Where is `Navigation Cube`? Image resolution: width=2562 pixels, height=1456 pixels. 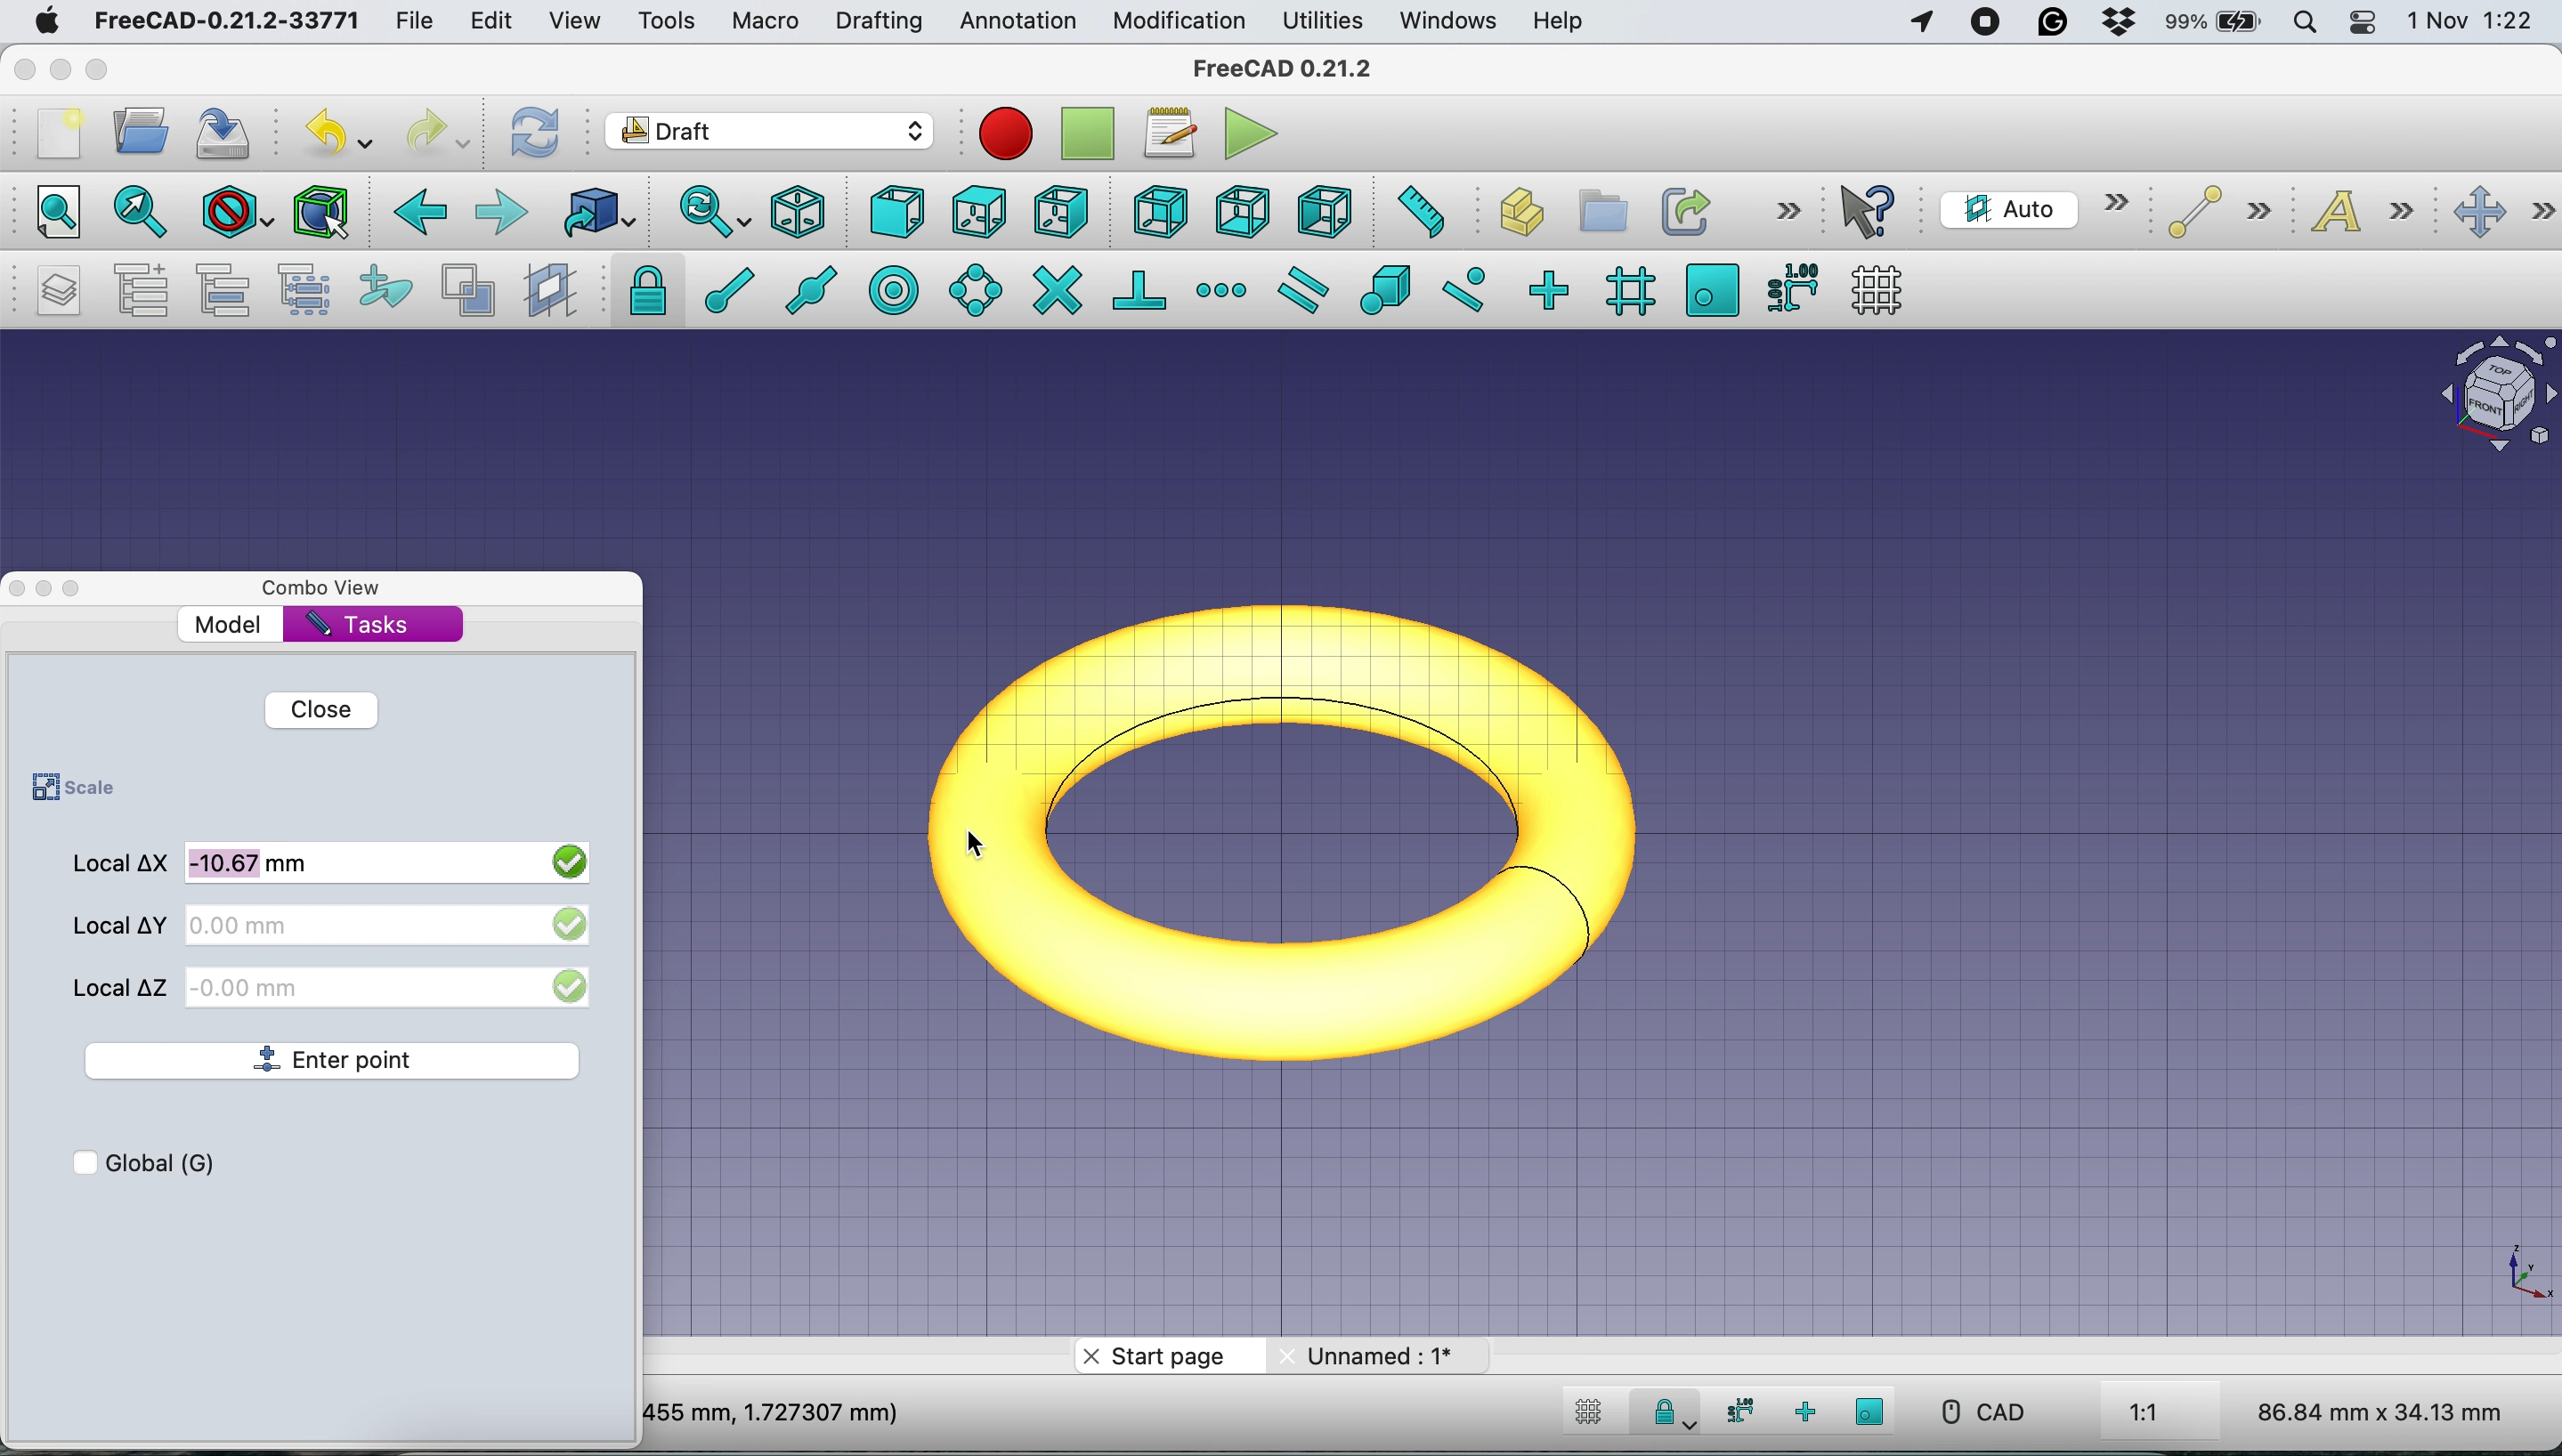
Navigation Cube is located at coordinates (2488, 399).